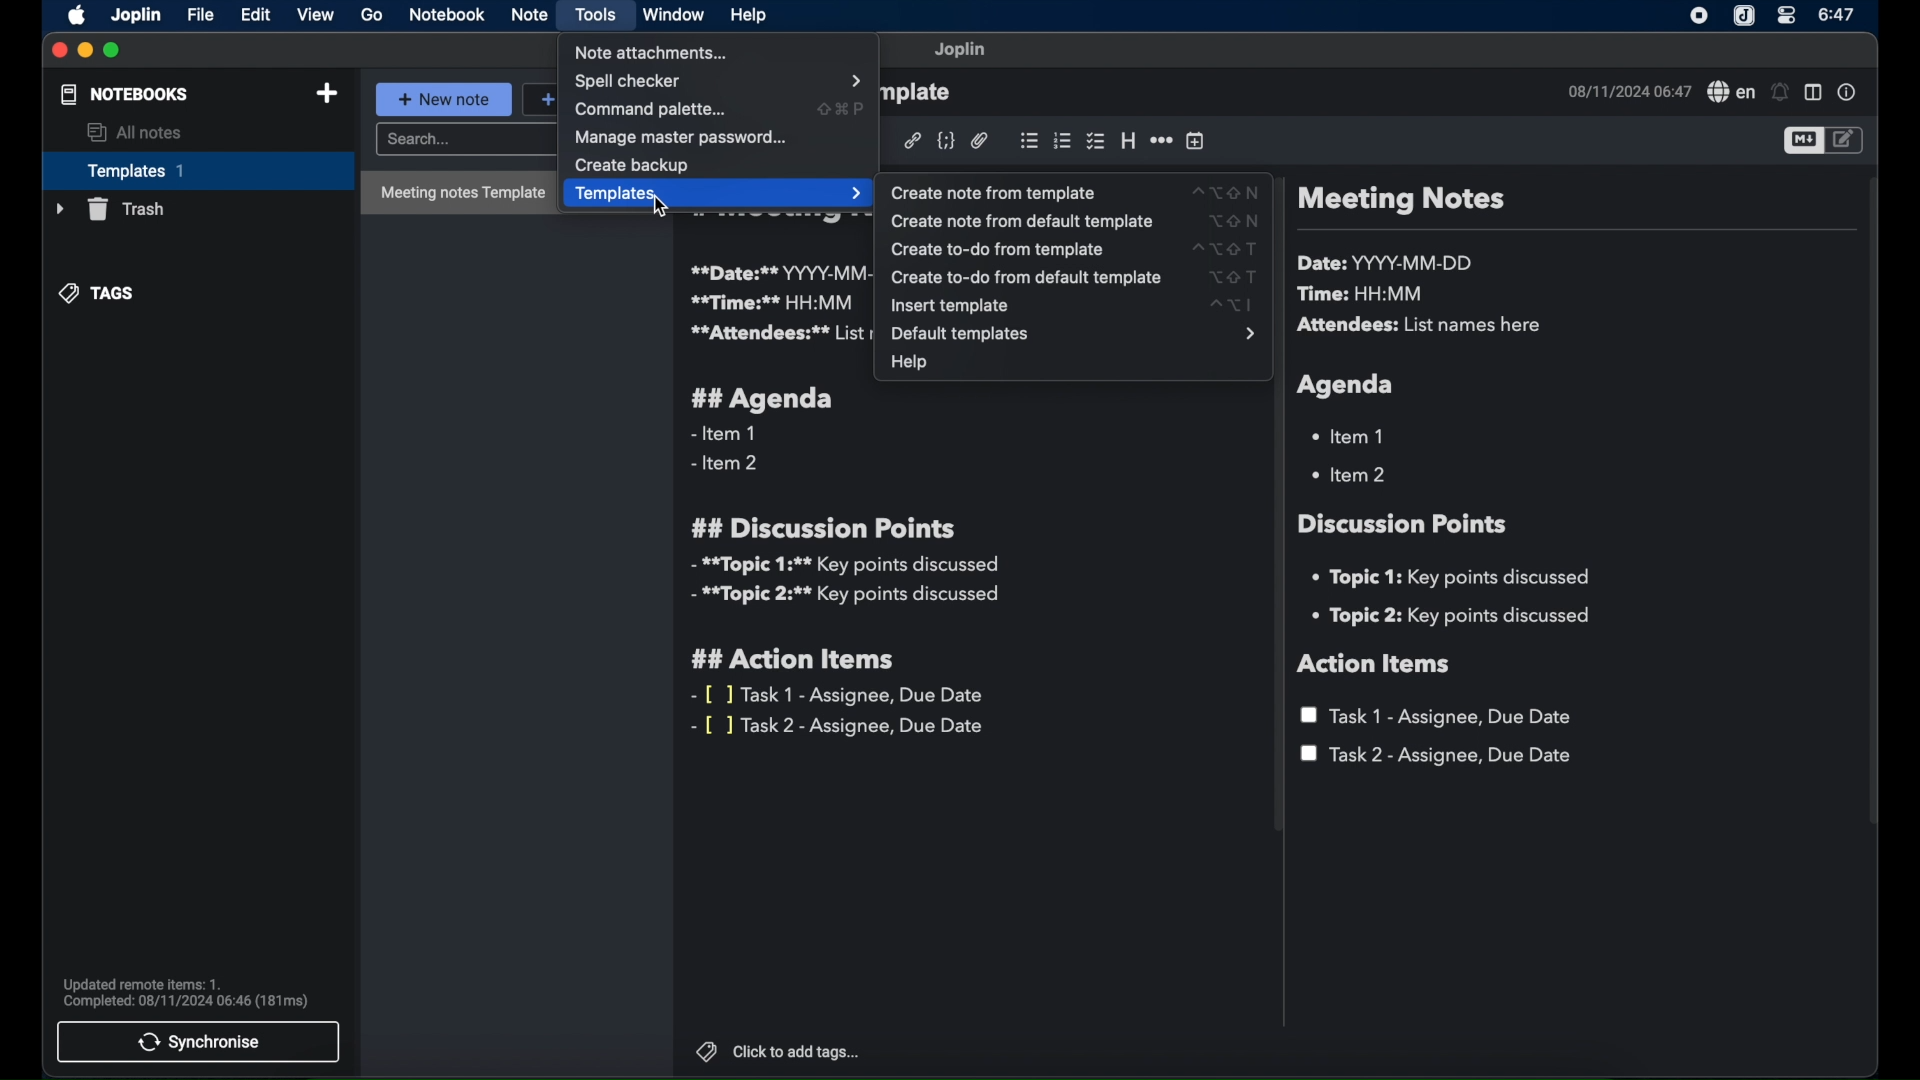  Describe the element at coordinates (200, 1042) in the screenshot. I see `synchronise` at that location.